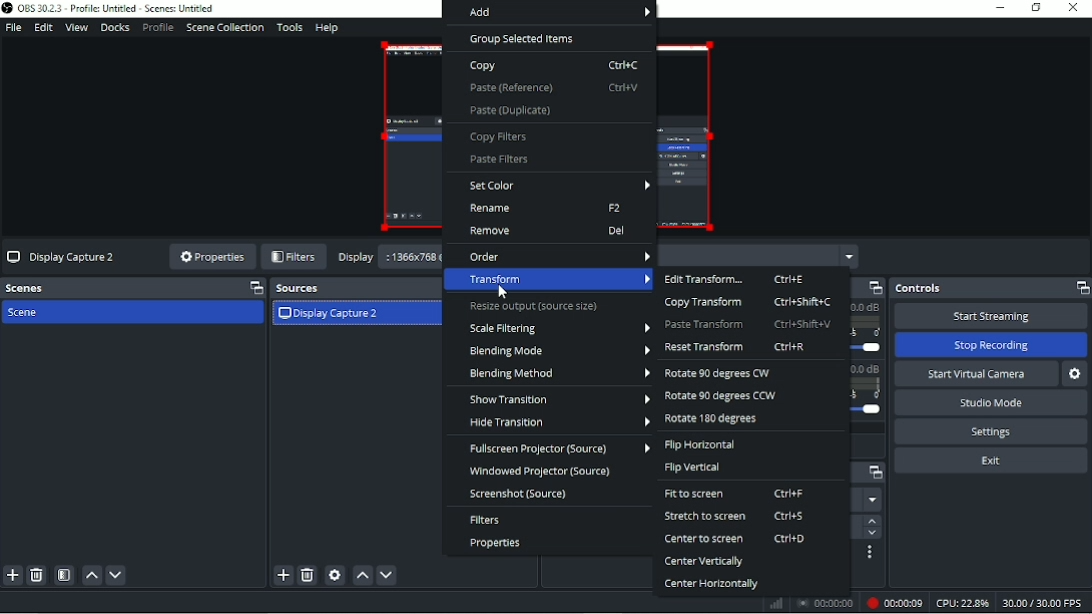 The image size is (1092, 614). Describe the element at coordinates (413, 258) in the screenshot. I see `: 1366x768 @ 0,0 (Primary Monitor)` at that location.